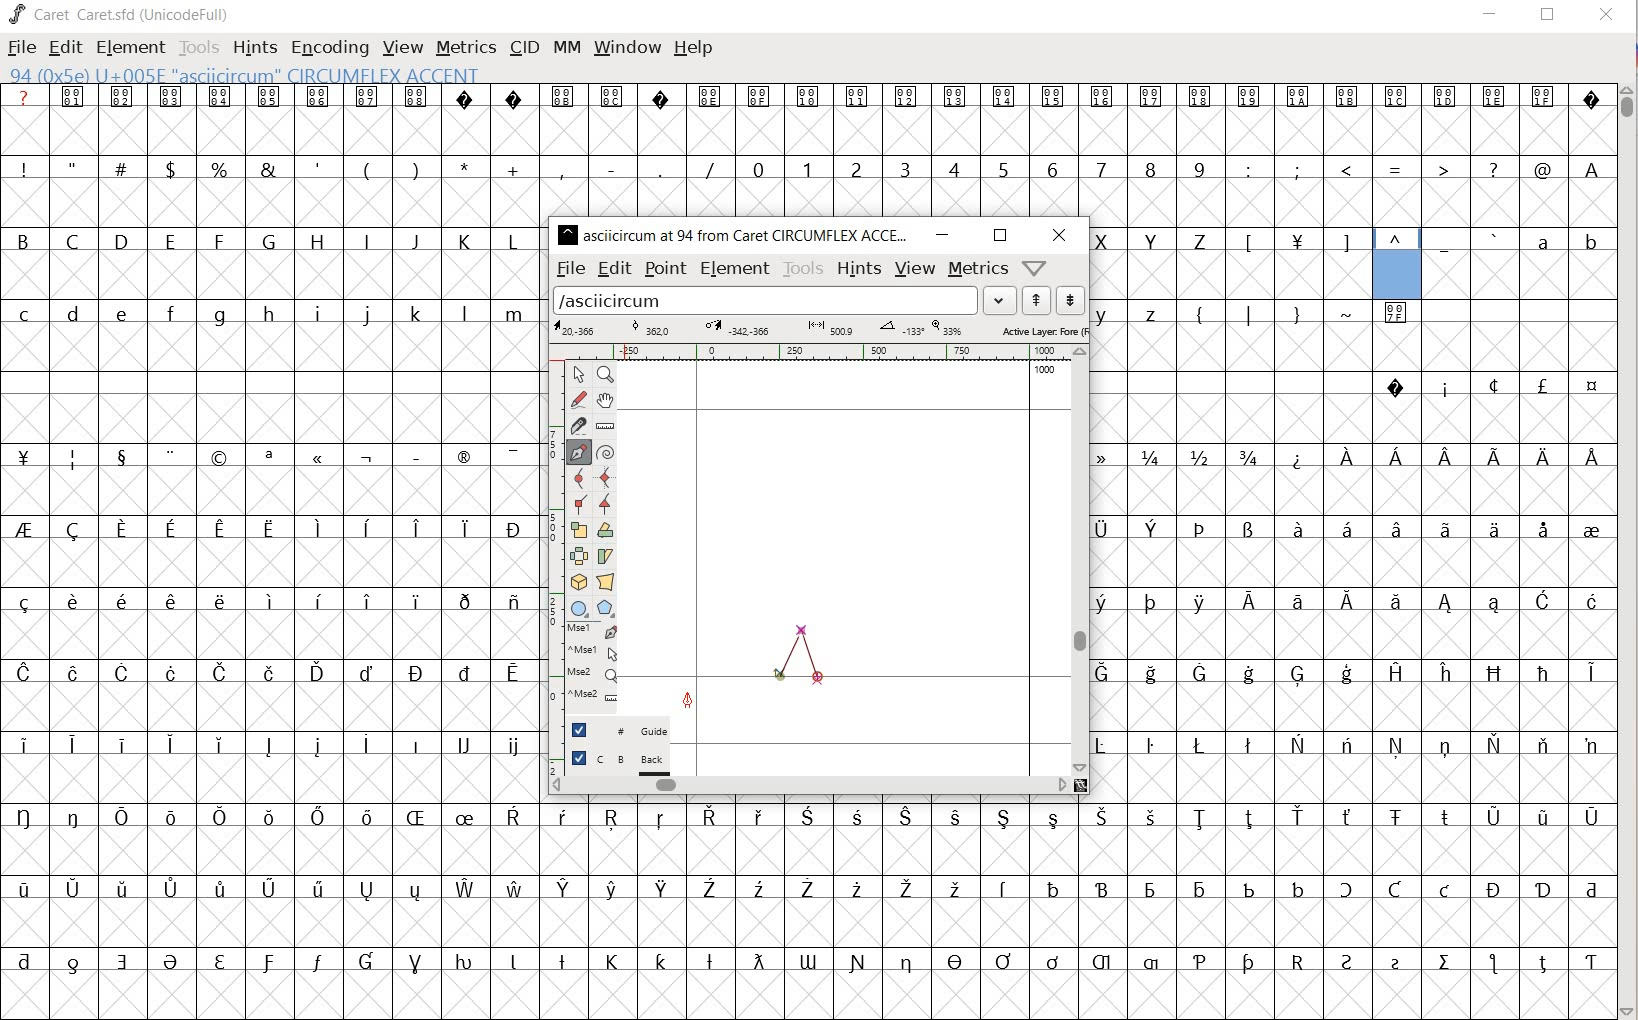 The width and height of the screenshot is (1638, 1020). Describe the element at coordinates (20, 49) in the screenshot. I see `FILE` at that location.